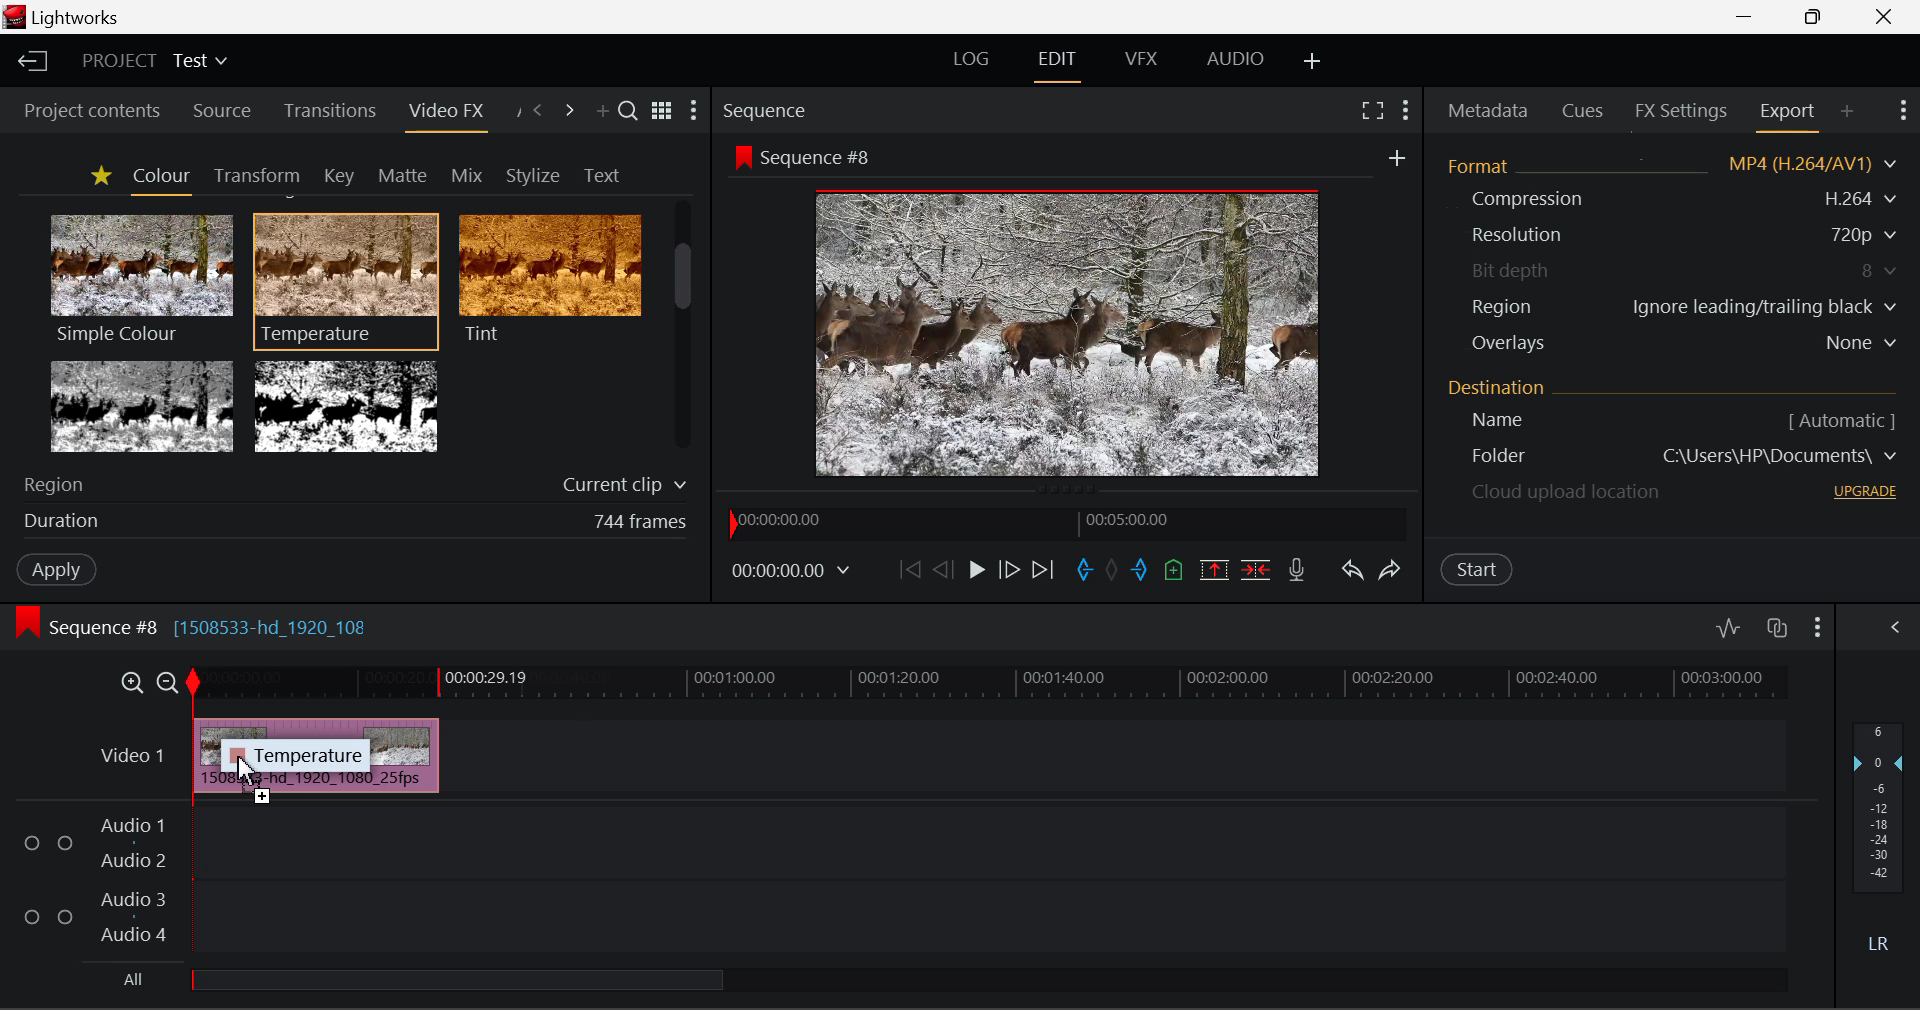 This screenshot has height=1010, width=1920. I want to click on Temperature, so click(347, 278).